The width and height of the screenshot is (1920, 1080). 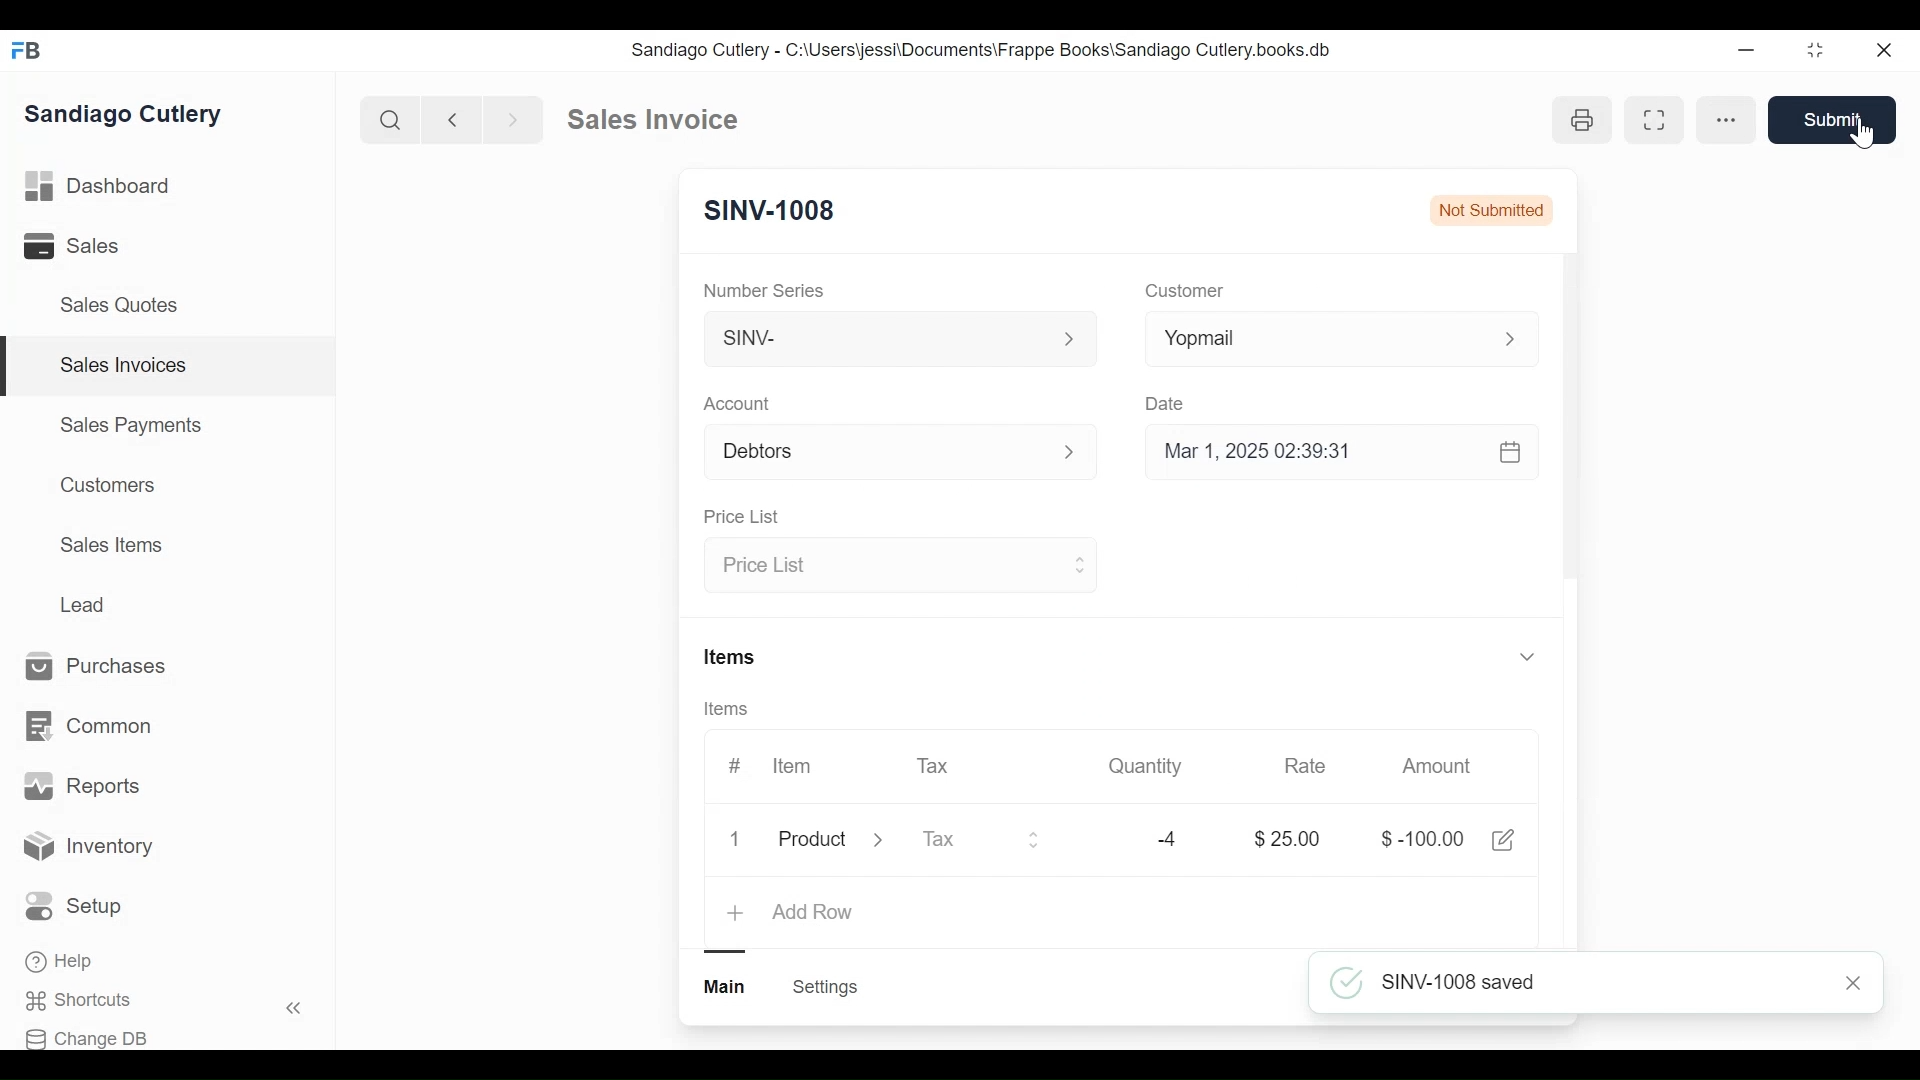 I want to click on Account, so click(x=737, y=403).